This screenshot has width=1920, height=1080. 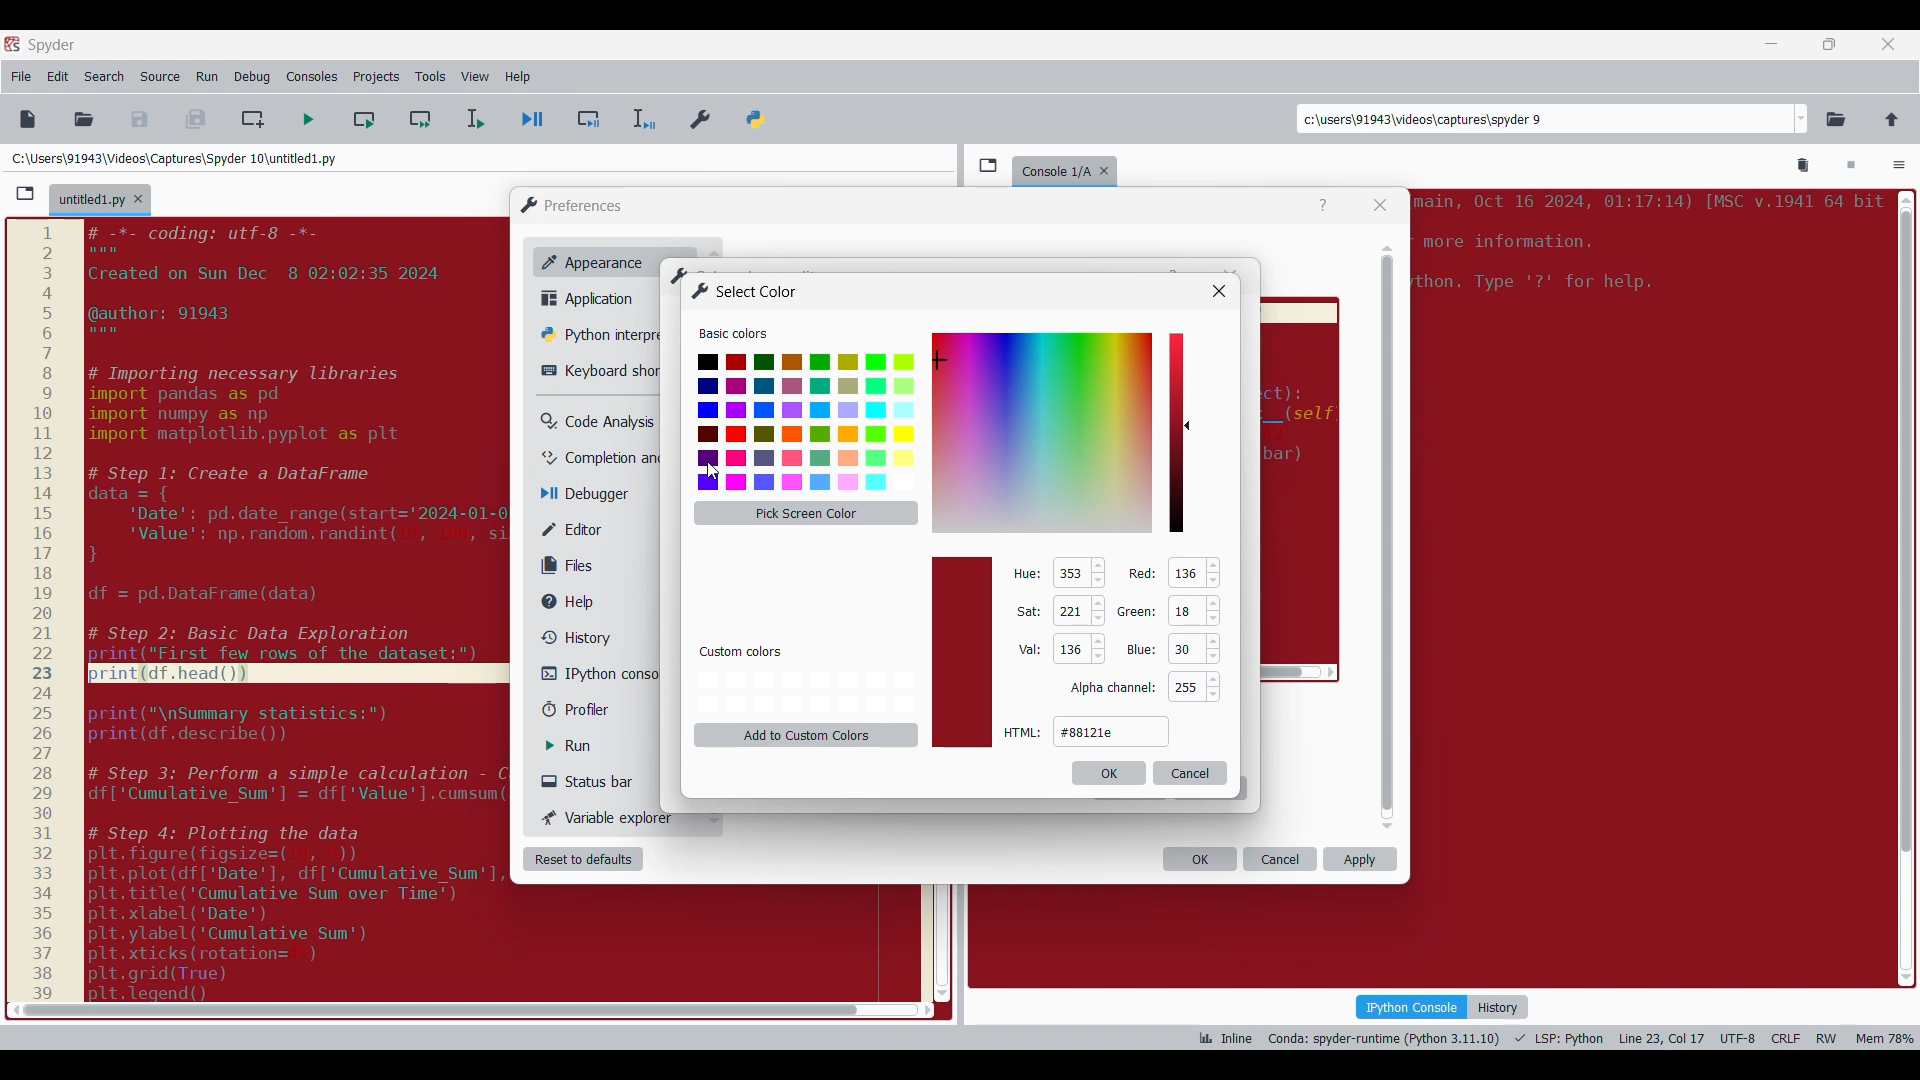 What do you see at coordinates (1113, 688) in the screenshot?
I see `` at bounding box center [1113, 688].